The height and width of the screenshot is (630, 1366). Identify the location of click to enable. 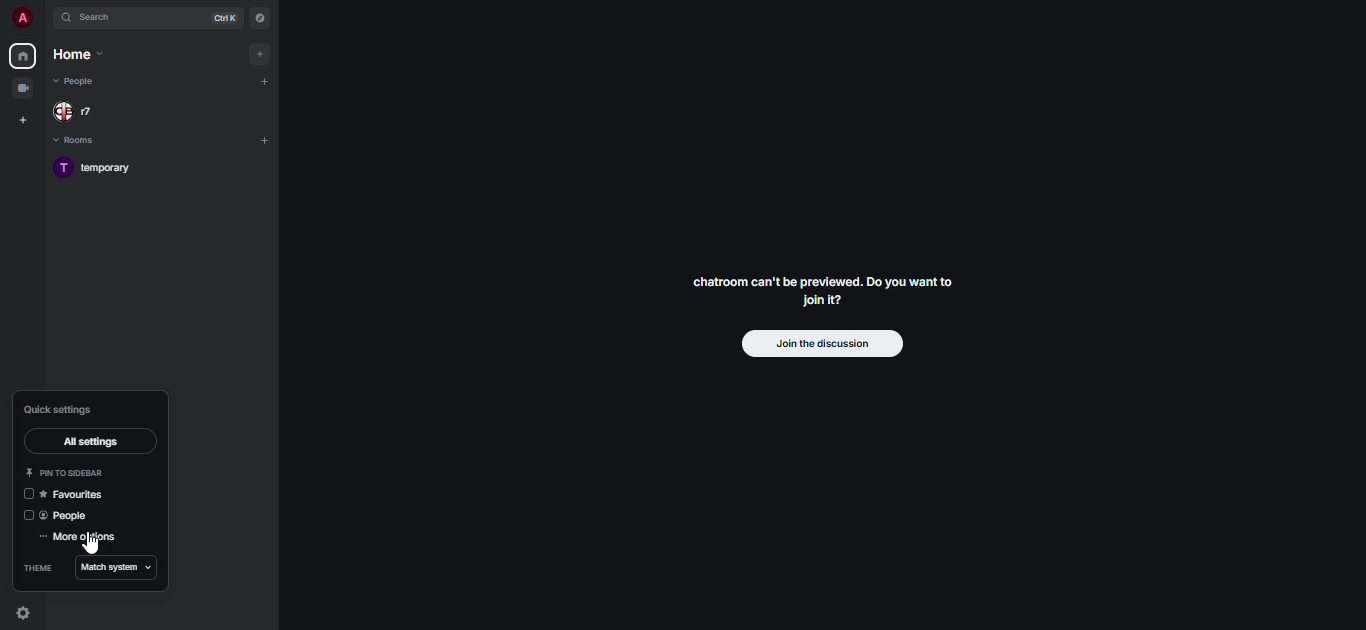
(27, 516).